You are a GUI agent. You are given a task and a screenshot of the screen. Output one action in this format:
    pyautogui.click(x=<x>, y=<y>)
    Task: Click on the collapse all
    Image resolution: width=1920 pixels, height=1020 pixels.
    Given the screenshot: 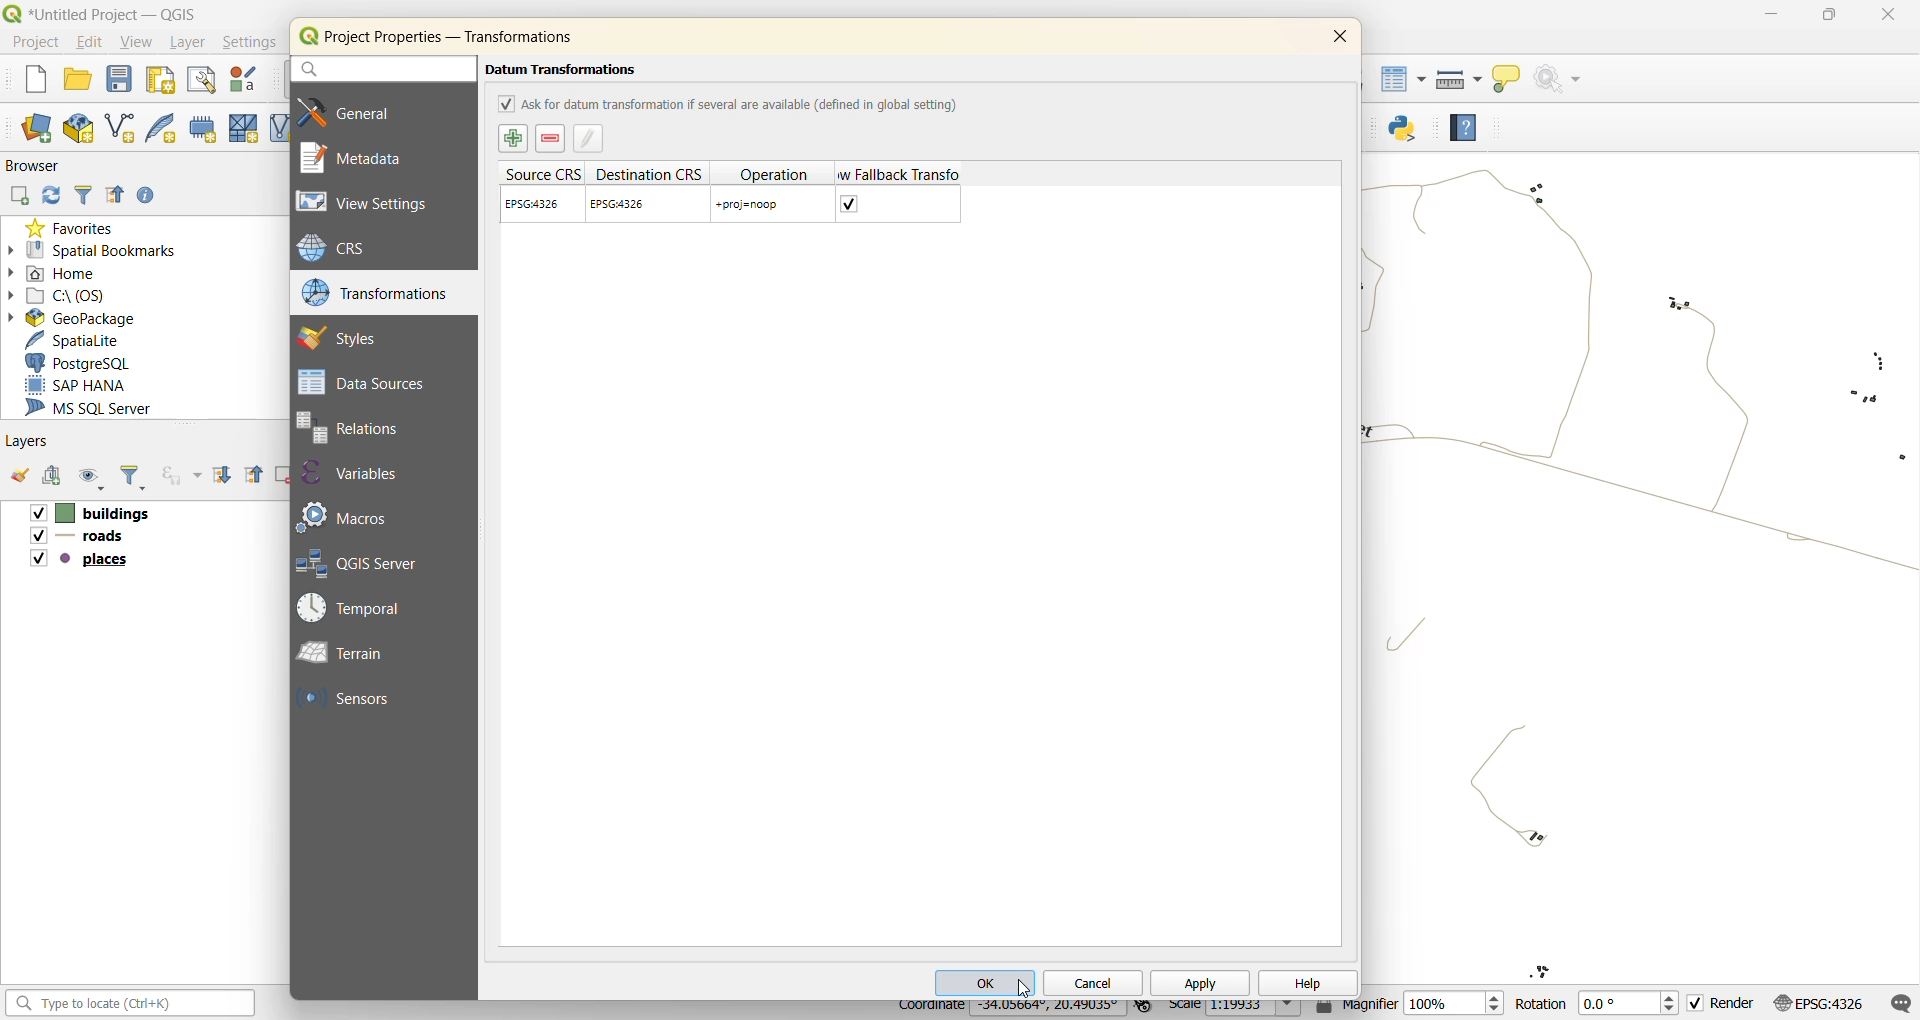 What is the action you would take?
    pyautogui.click(x=254, y=476)
    